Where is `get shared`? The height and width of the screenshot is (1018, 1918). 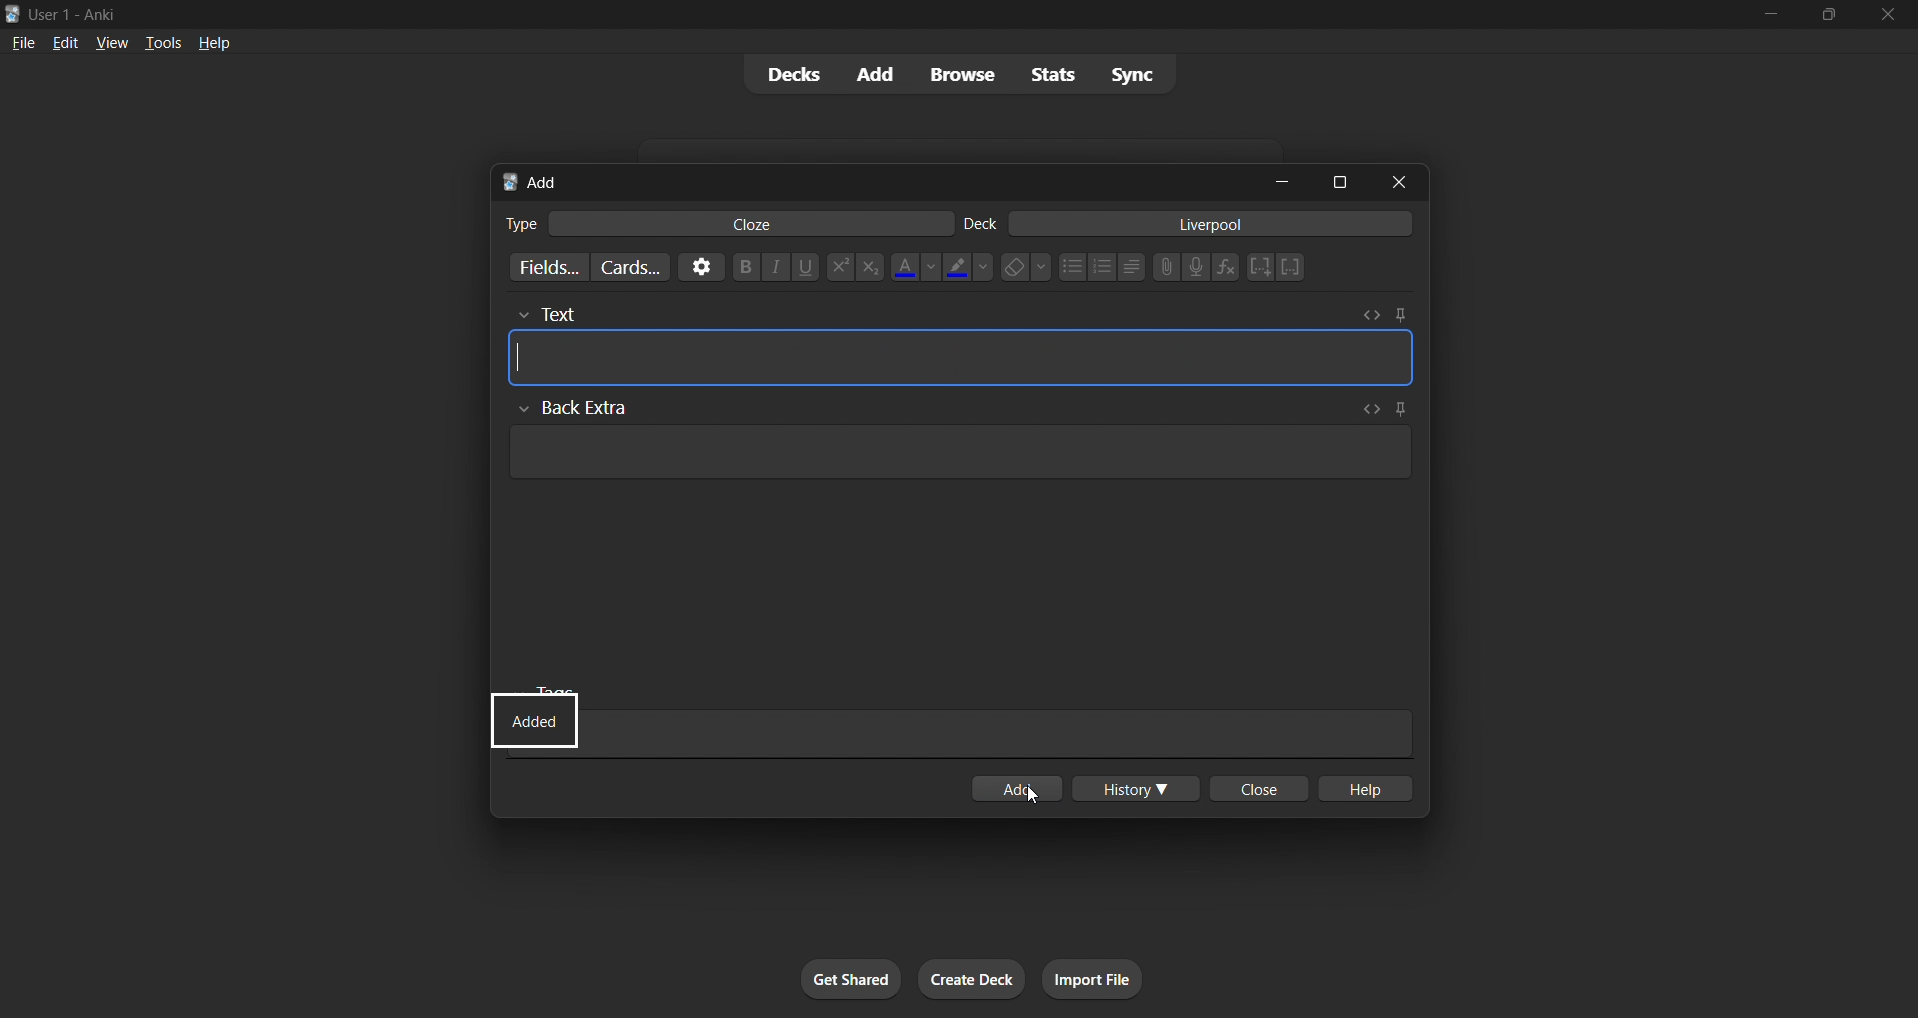 get shared is located at coordinates (852, 978).